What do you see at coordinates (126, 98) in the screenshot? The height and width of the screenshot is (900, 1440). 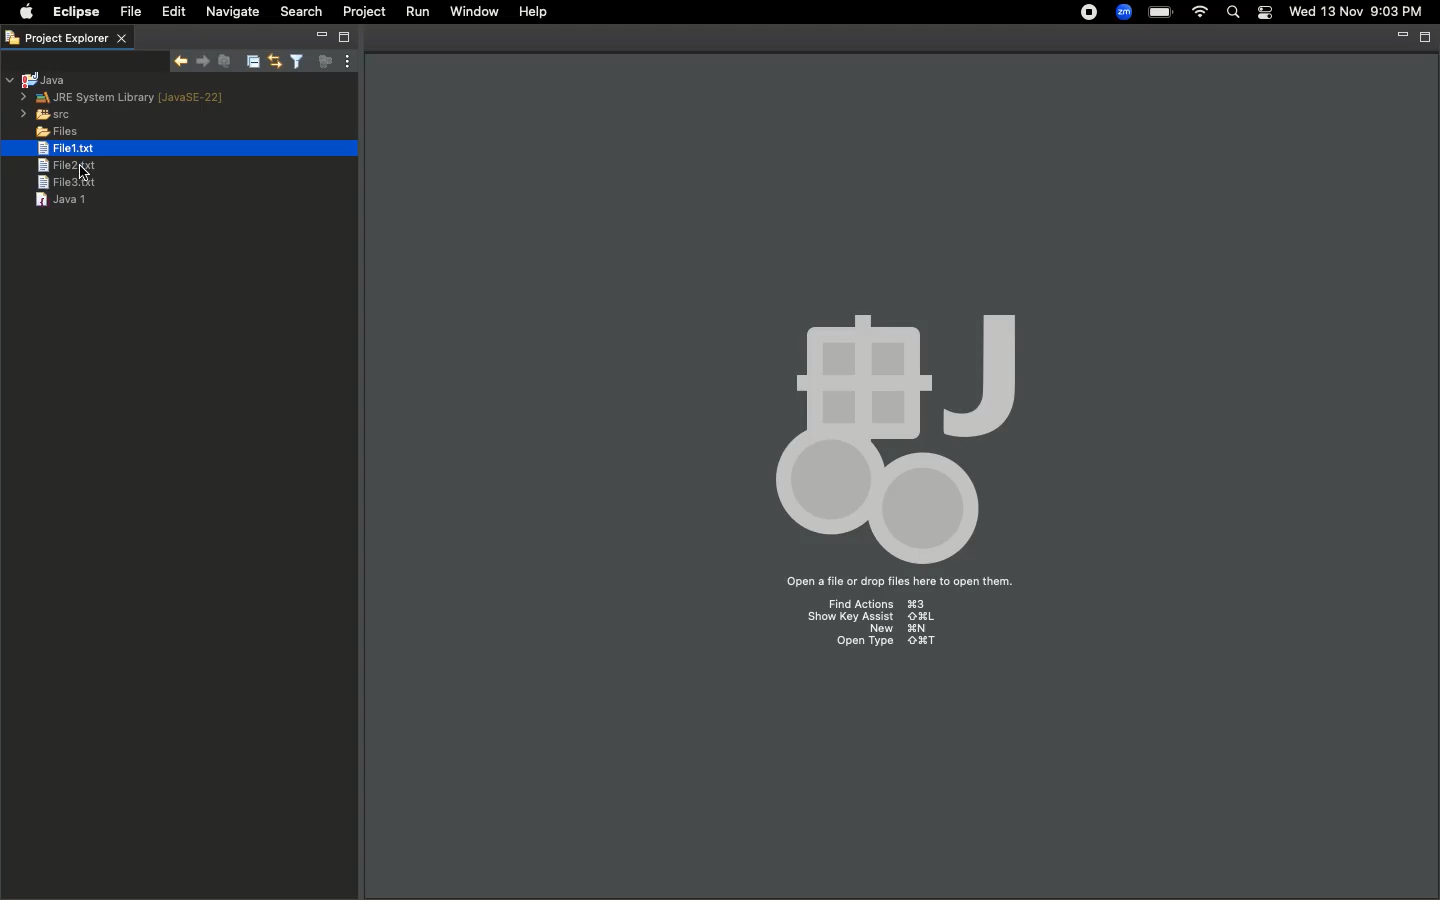 I see `JRE system library` at bounding box center [126, 98].